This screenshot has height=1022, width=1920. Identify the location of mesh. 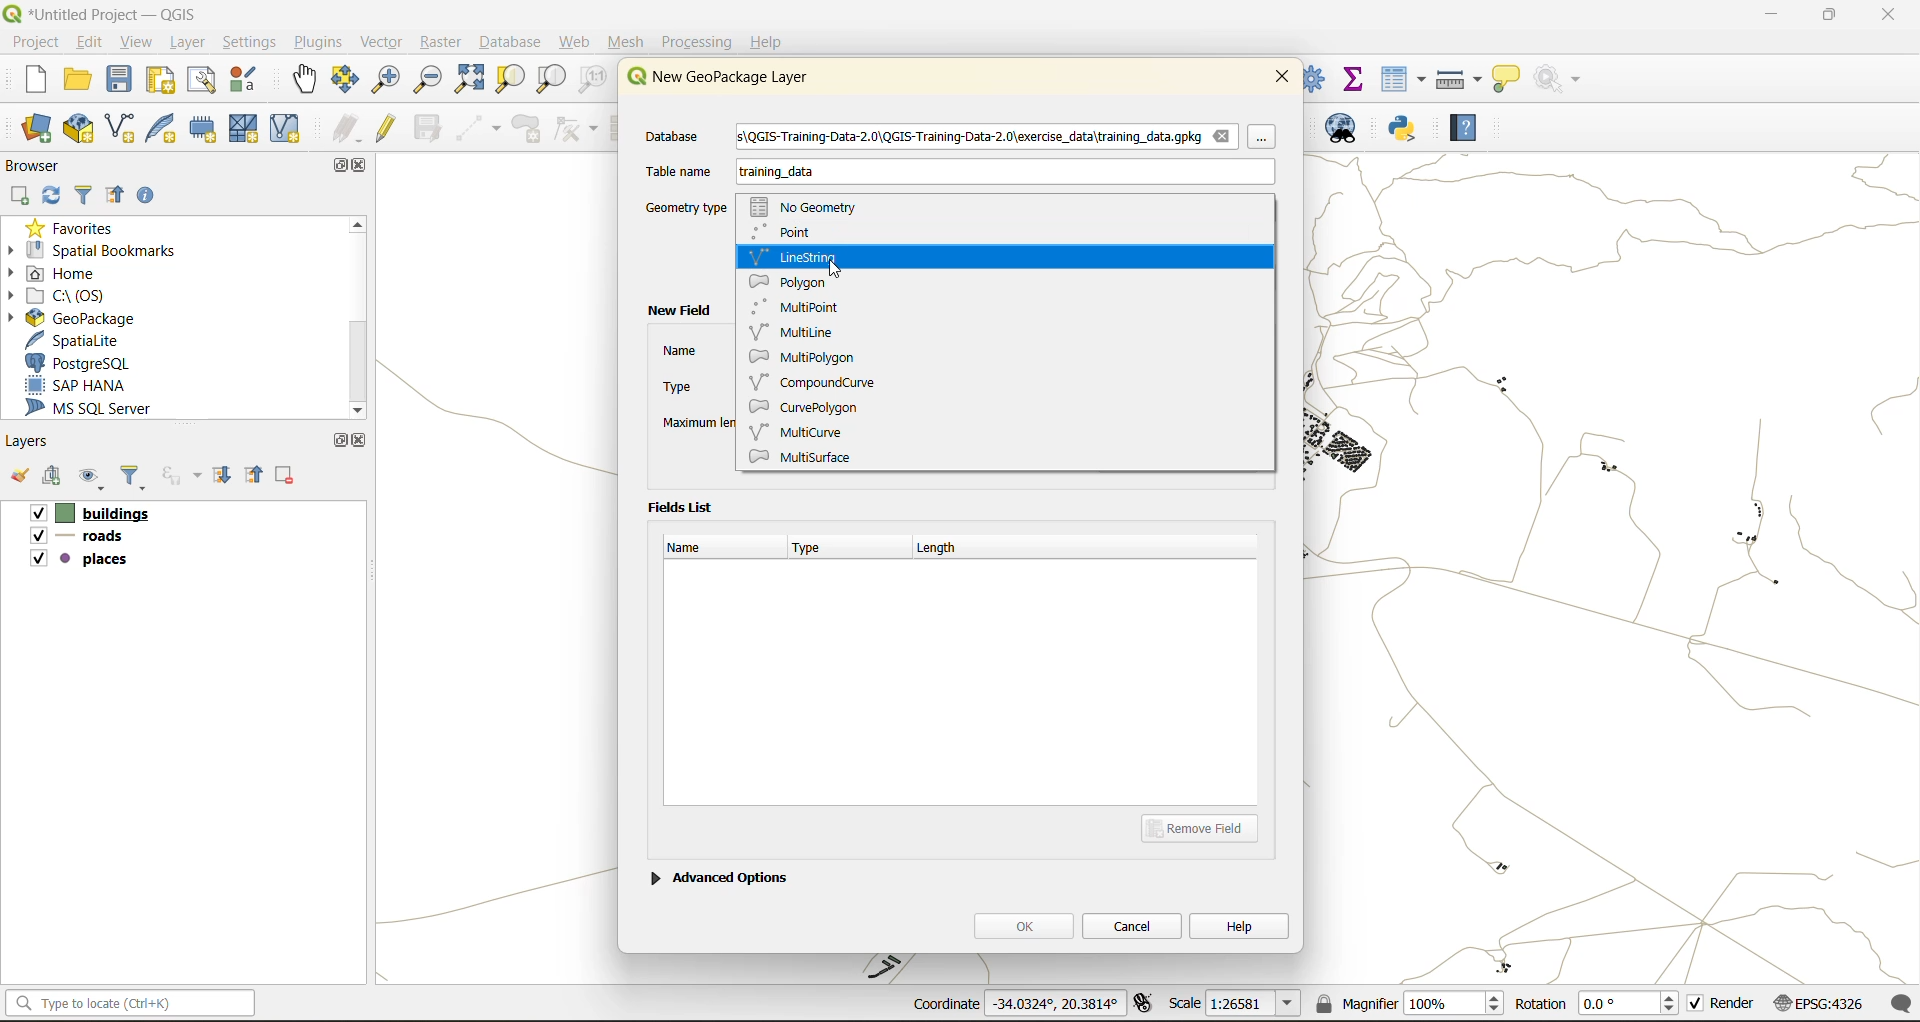
(246, 128).